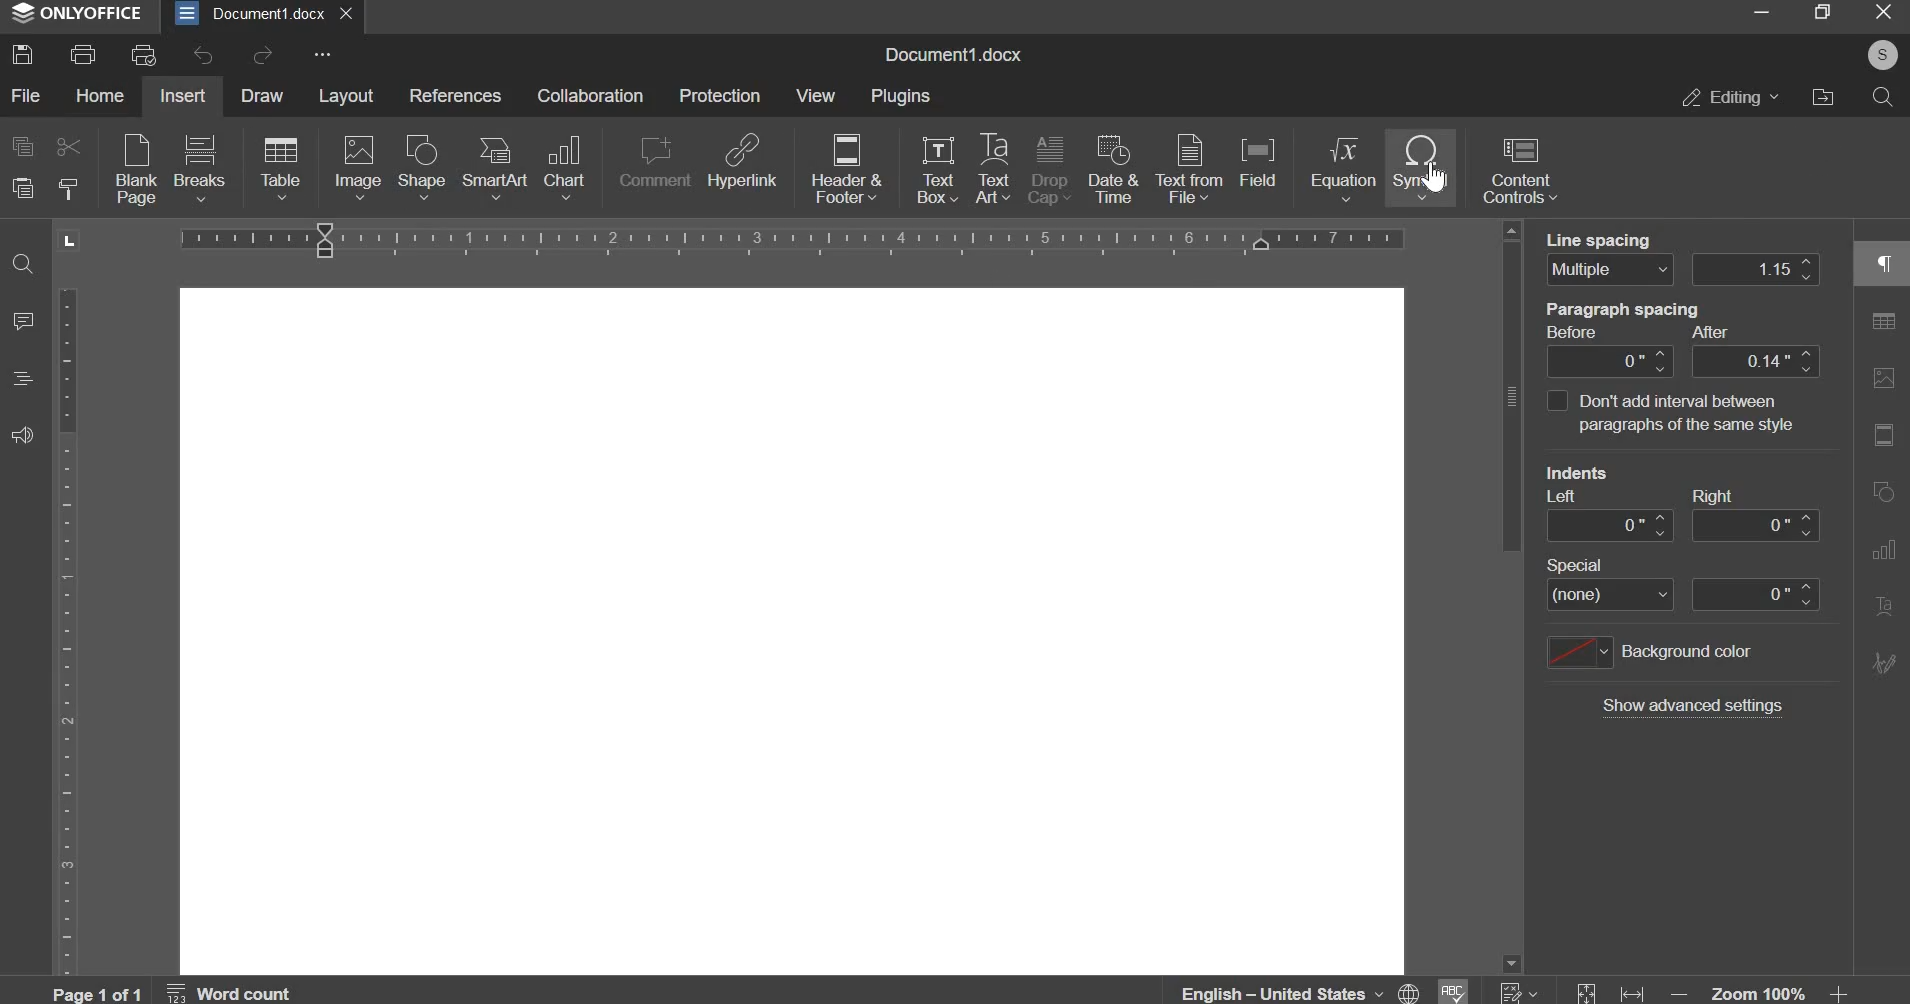 The image size is (1910, 1004). What do you see at coordinates (498, 167) in the screenshot?
I see `smartart` at bounding box center [498, 167].